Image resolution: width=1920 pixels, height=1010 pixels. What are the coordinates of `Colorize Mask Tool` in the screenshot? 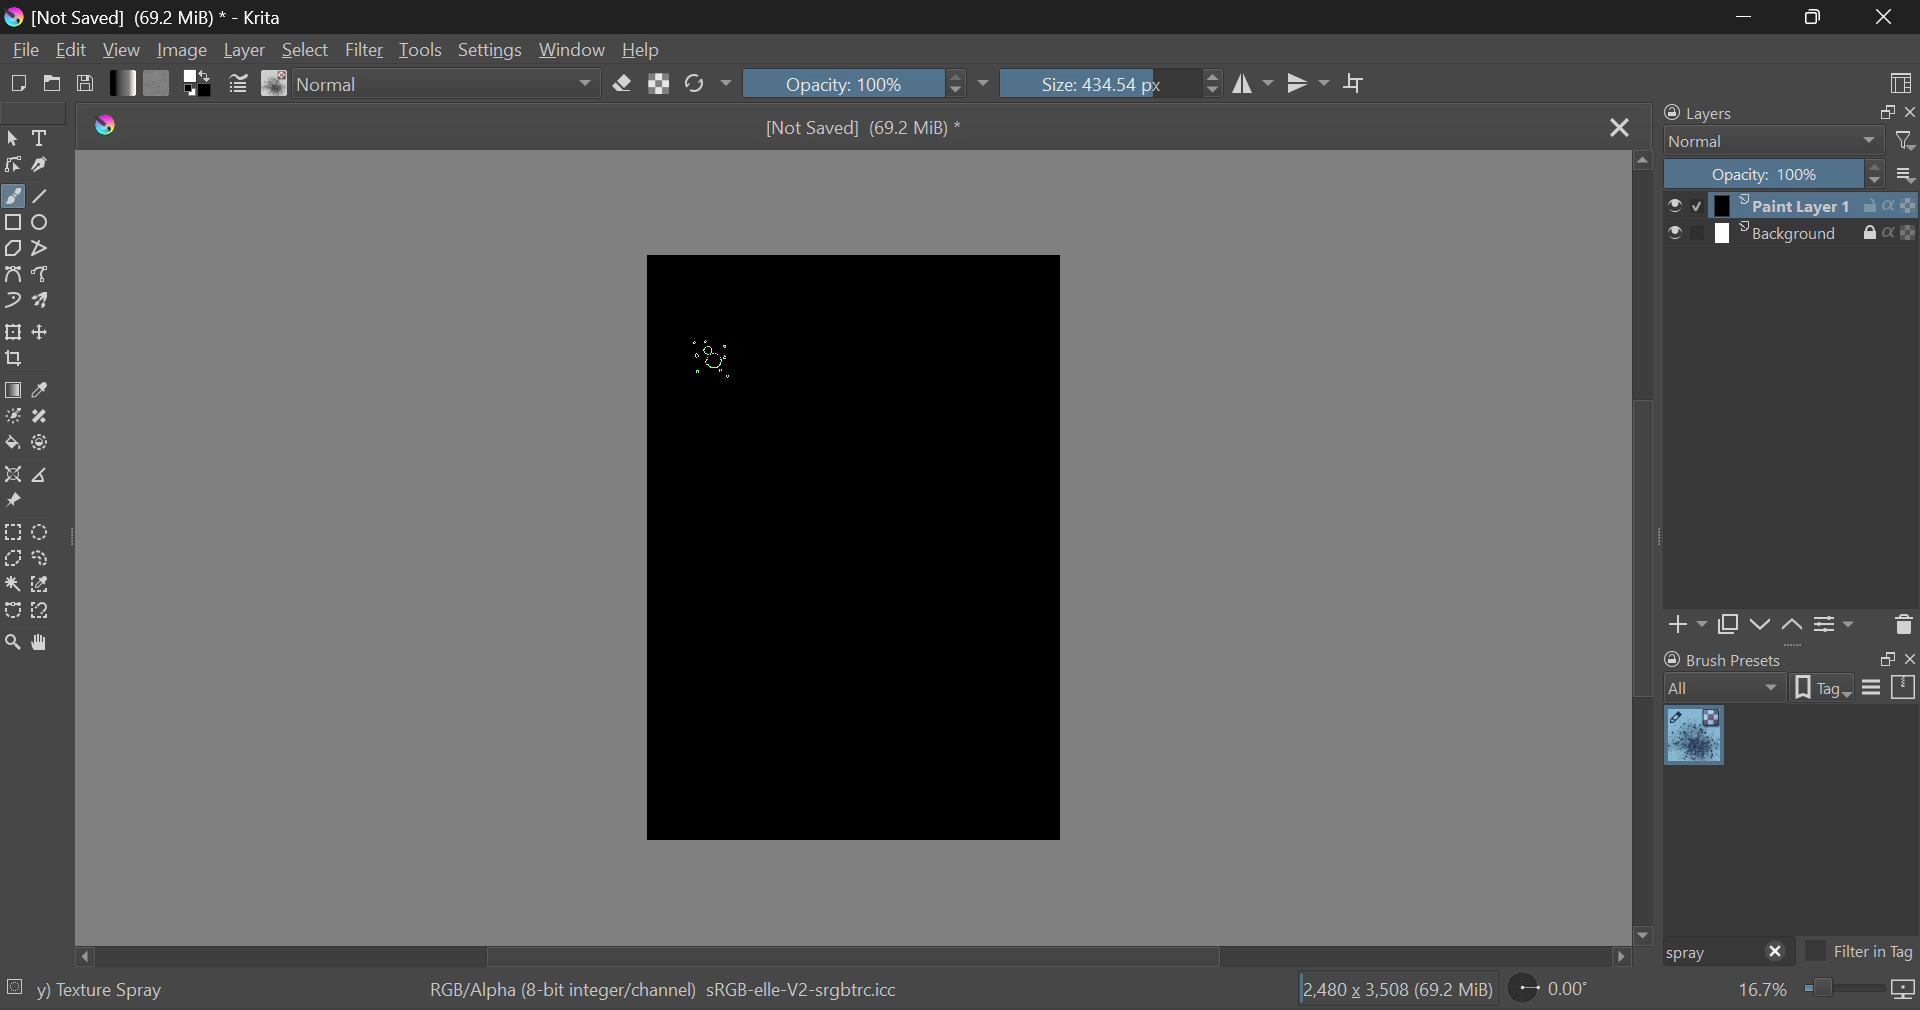 It's located at (13, 418).